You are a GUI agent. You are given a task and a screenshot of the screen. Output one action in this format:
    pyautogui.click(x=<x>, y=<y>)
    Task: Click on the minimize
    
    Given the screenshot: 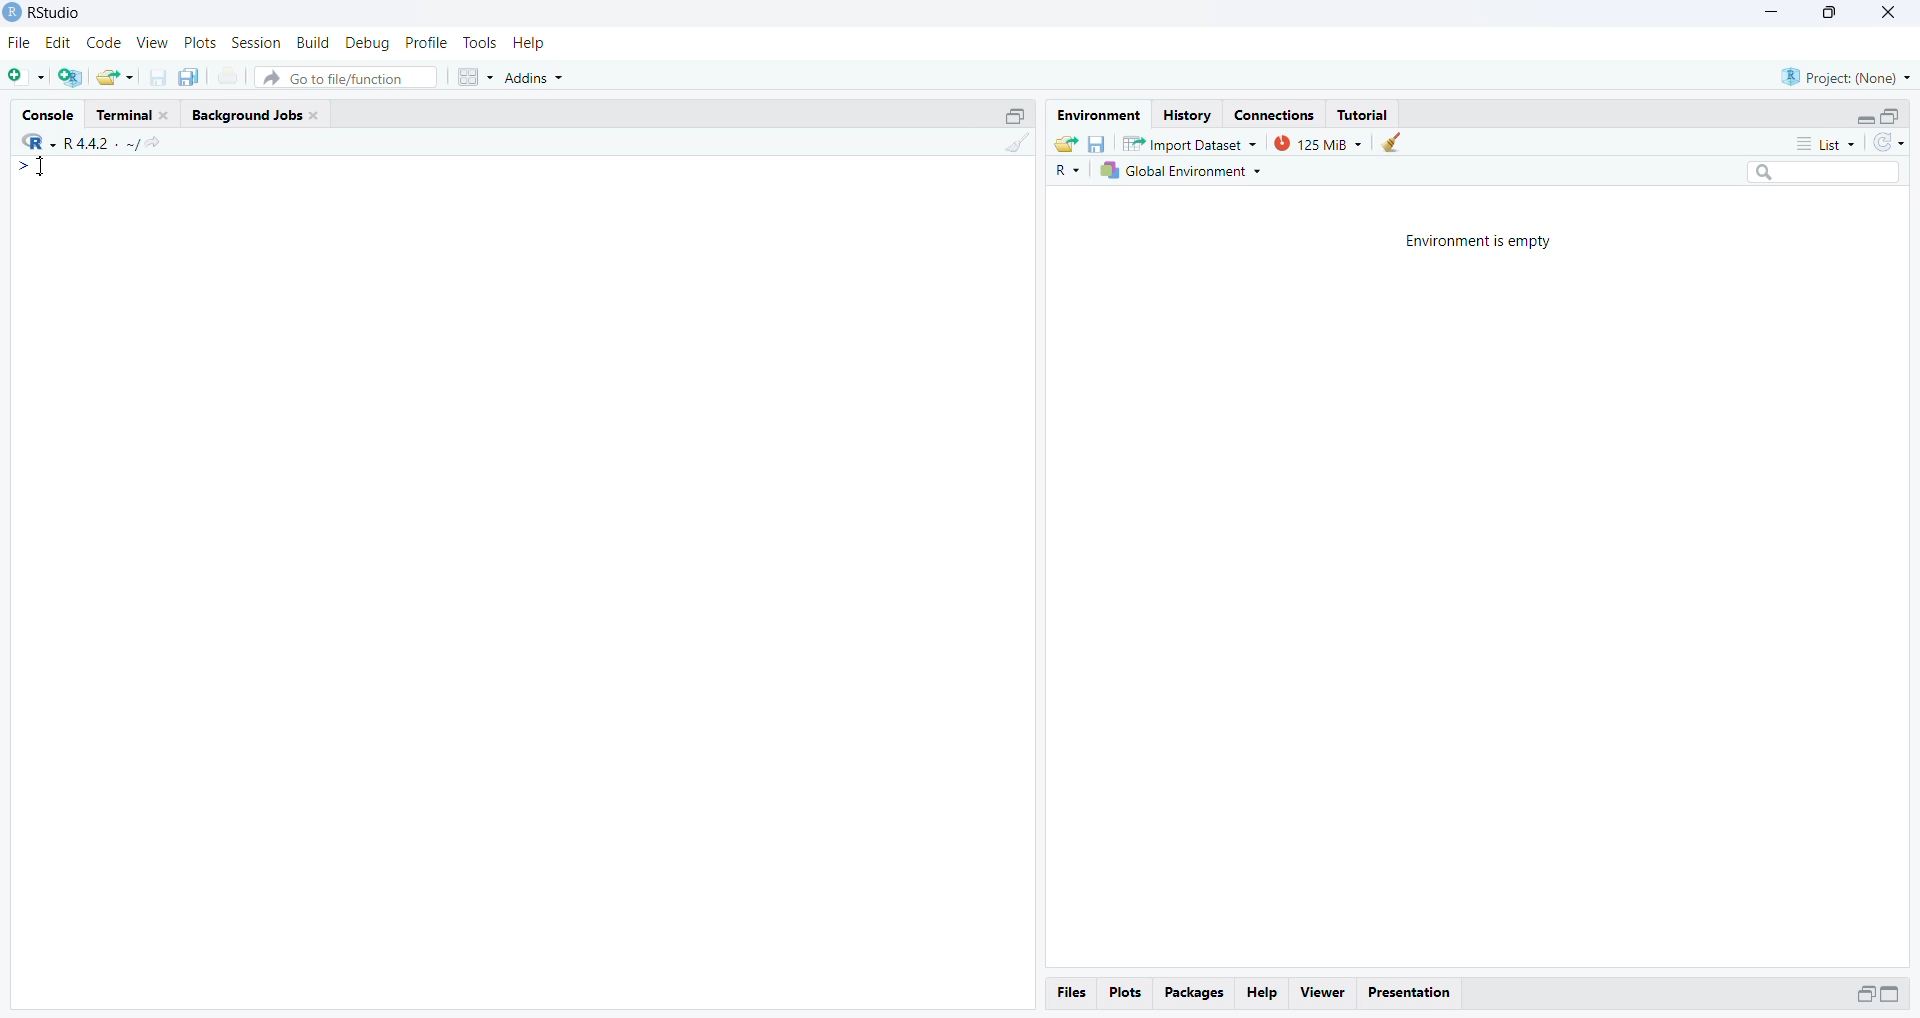 What is the action you would take?
    pyautogui.click(x=1015, y=114)
    